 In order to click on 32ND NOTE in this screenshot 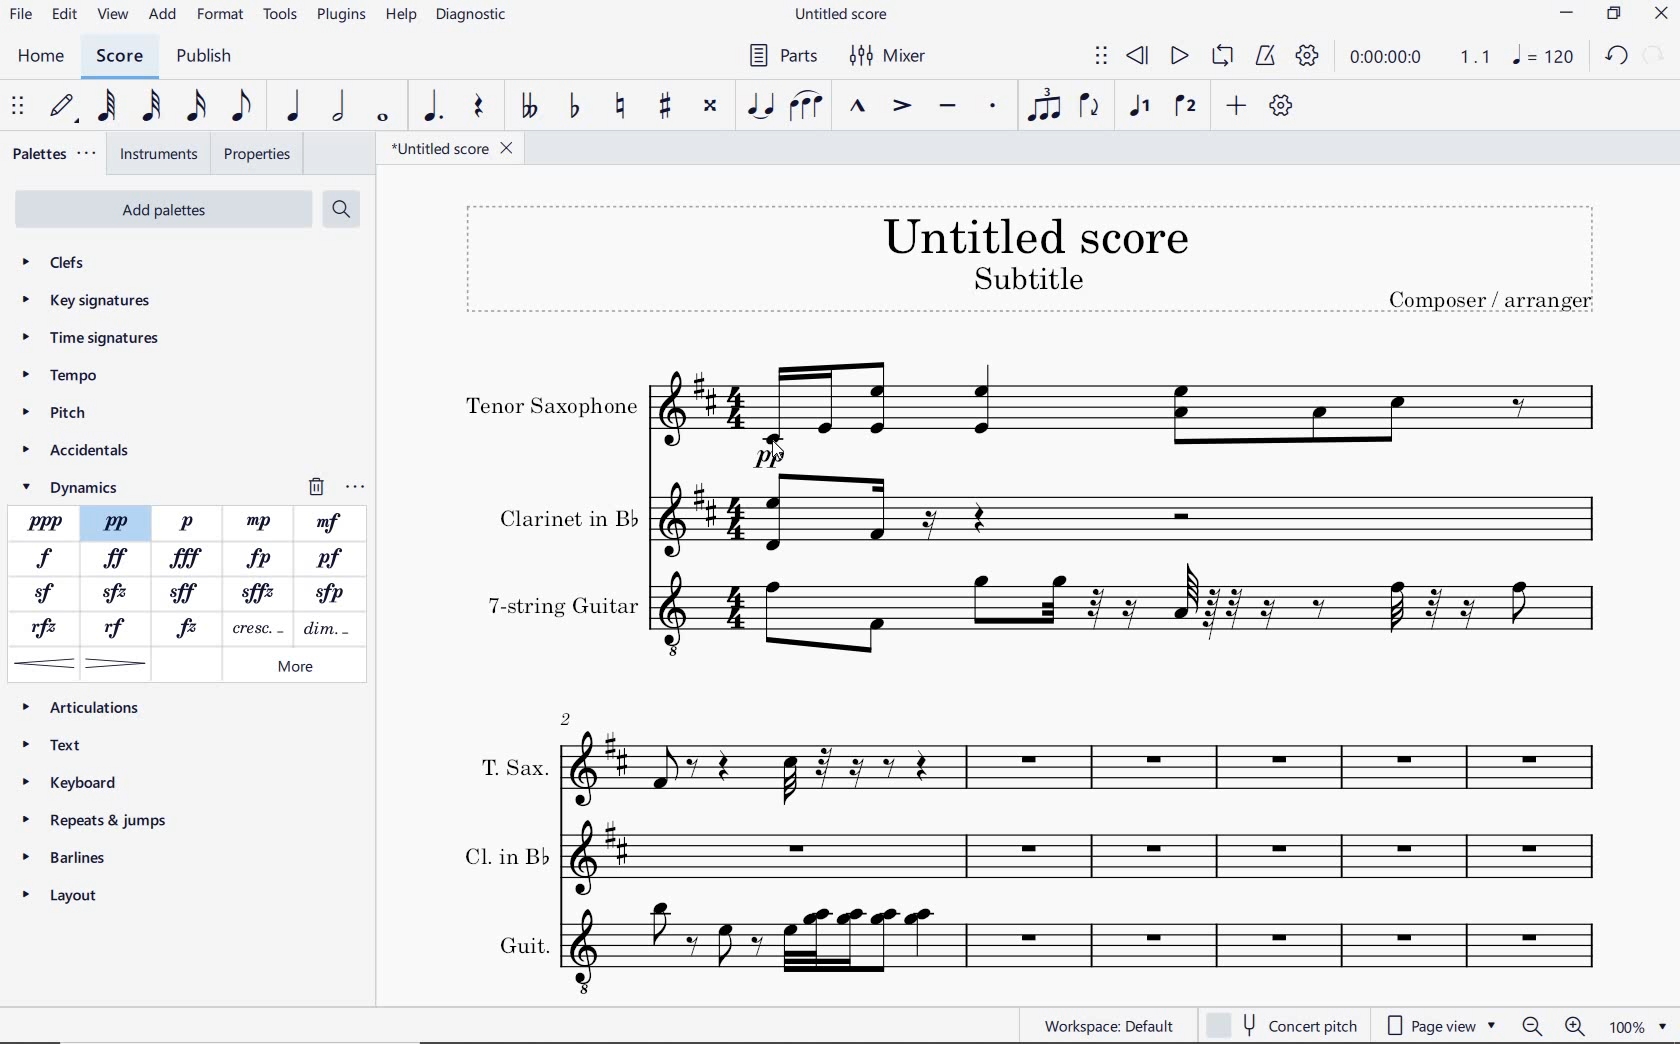, I will do `click(150, 107)`.